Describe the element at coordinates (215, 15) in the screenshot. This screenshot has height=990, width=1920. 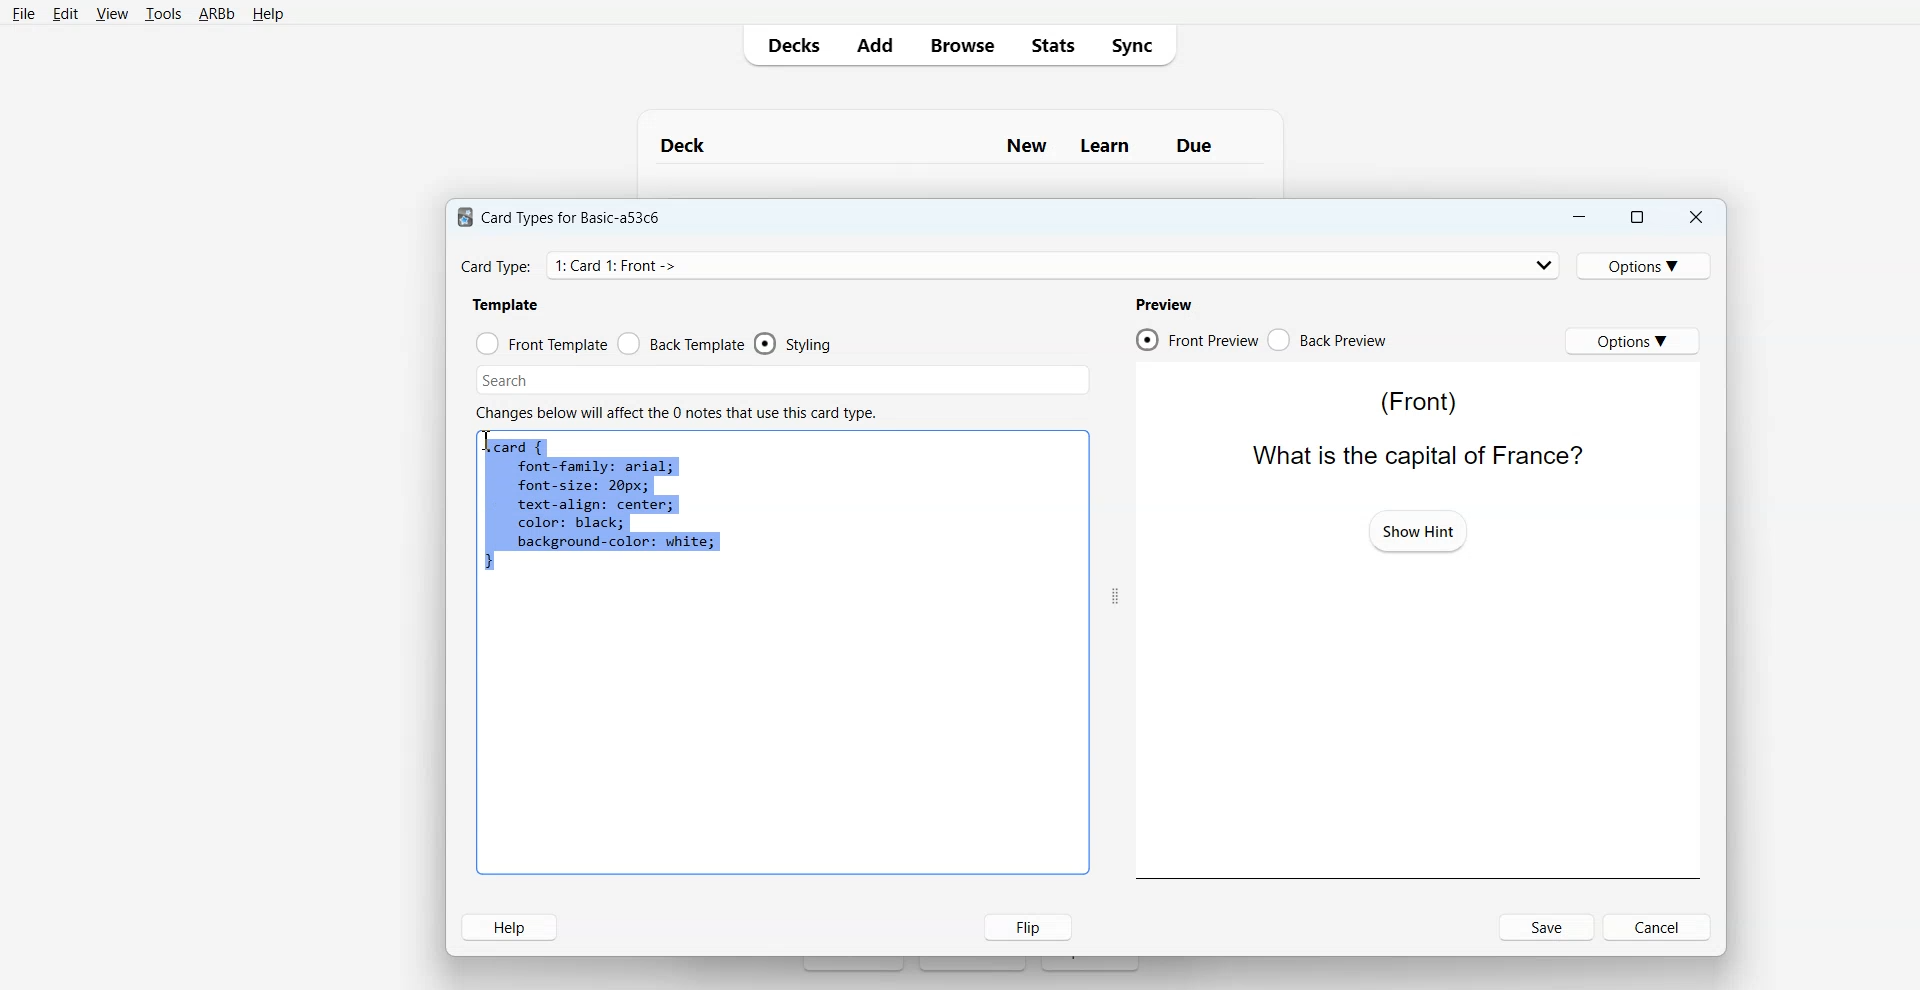
I see `ARBb` at that location.